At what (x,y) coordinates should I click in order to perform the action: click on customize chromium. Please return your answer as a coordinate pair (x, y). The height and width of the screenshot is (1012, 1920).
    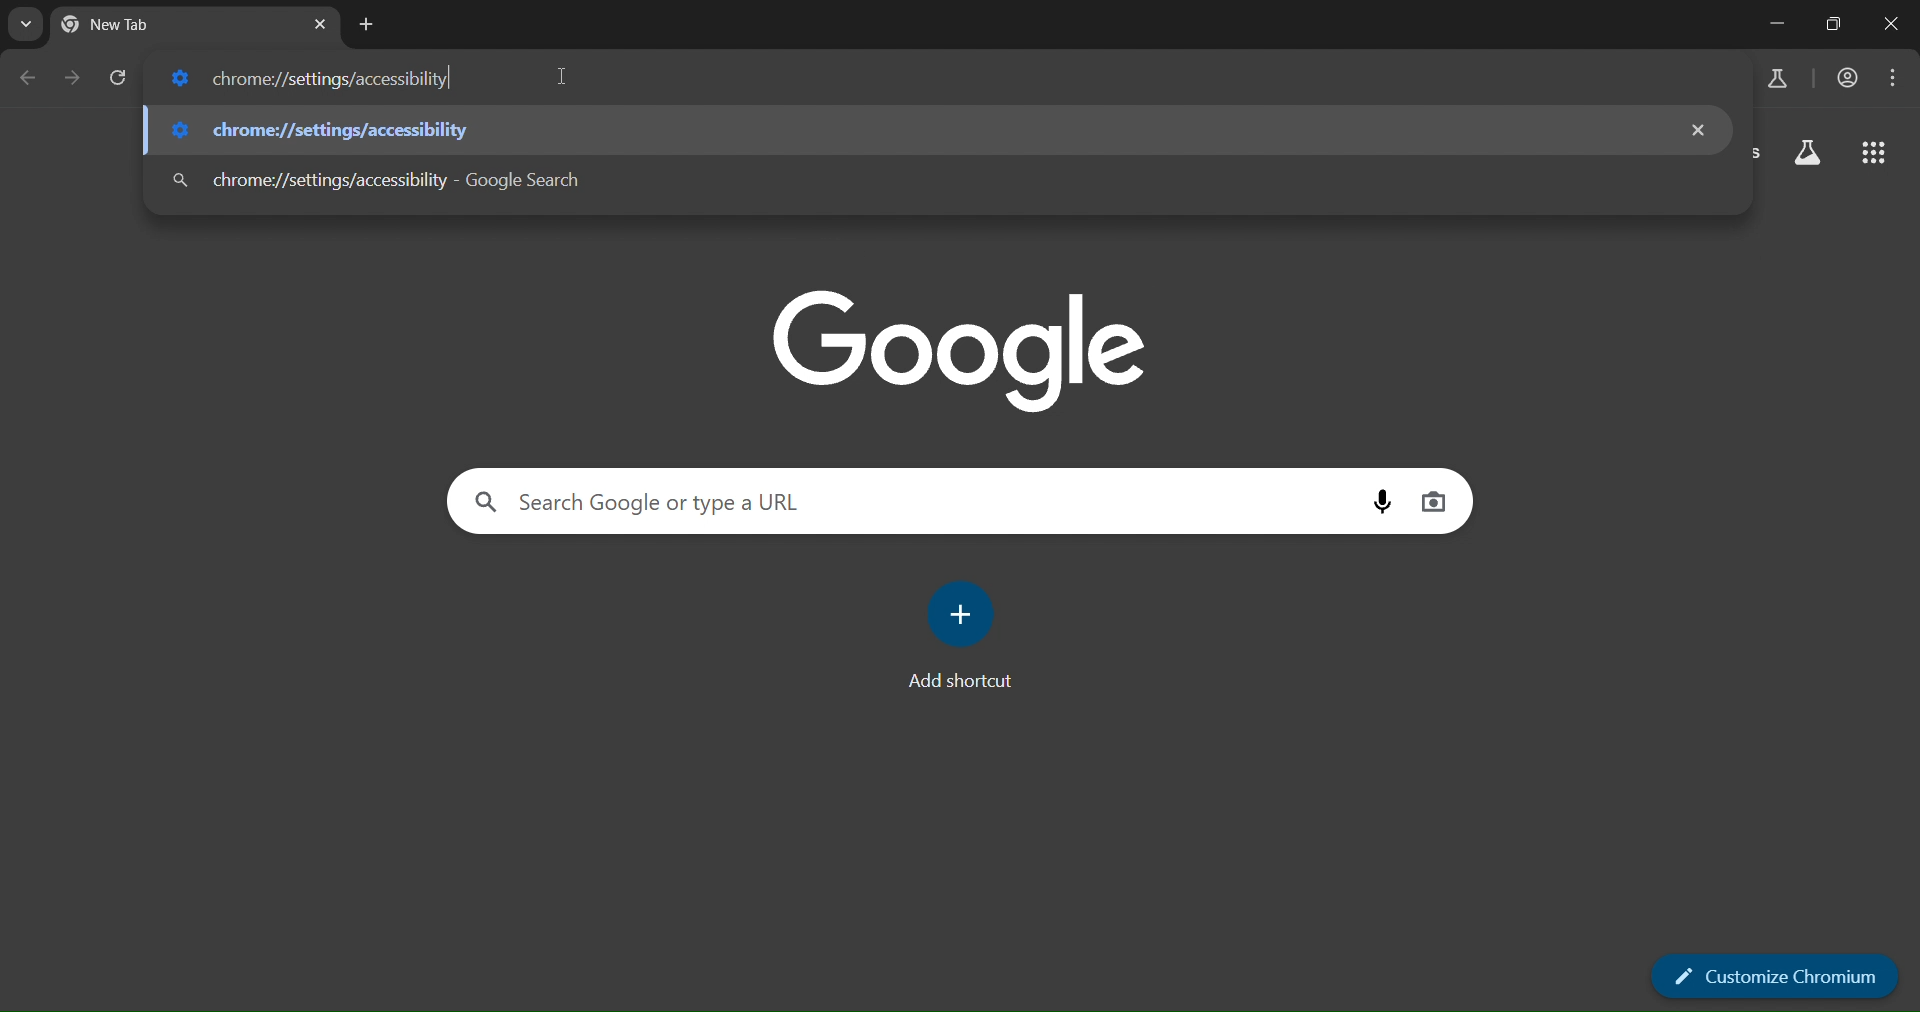
    Looking at the image, I should click on (1778, 975).